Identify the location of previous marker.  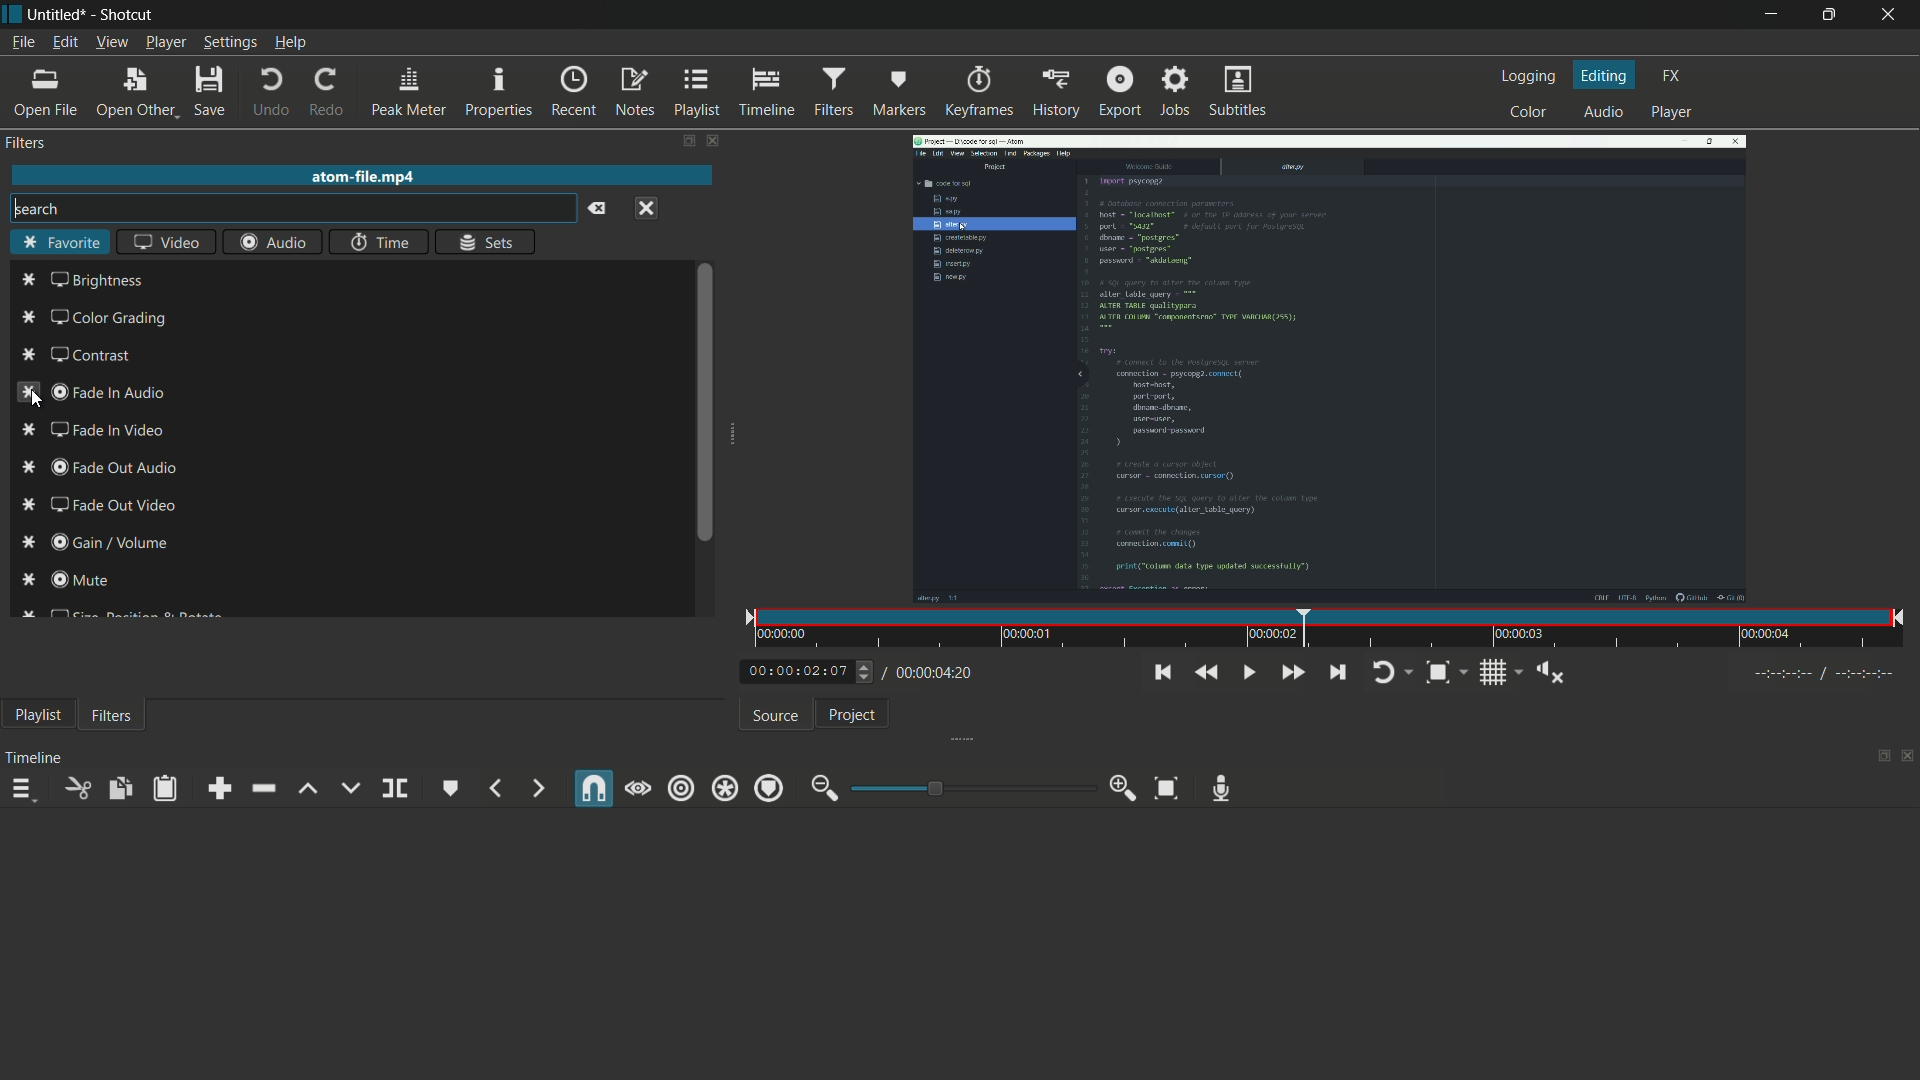
(495, 788).